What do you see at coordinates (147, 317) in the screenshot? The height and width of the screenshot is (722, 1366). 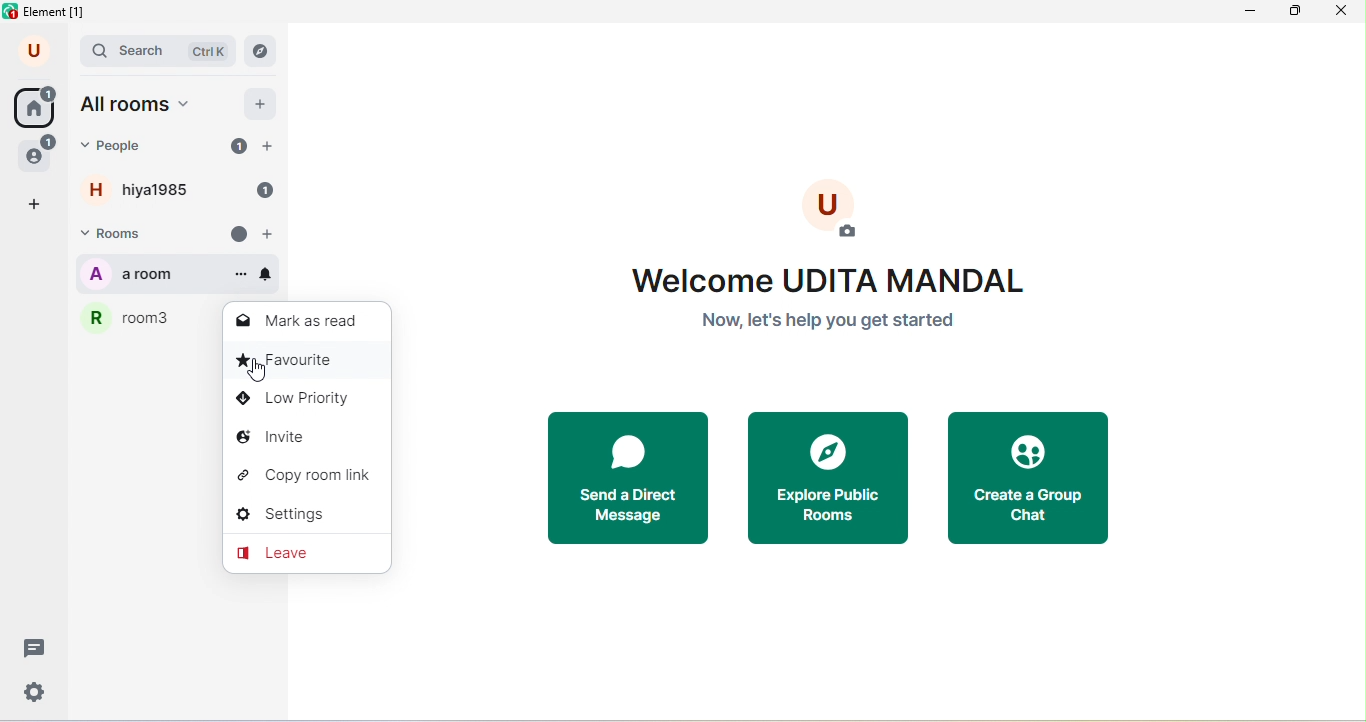 I see `room3` at bounding box center [147, 317].